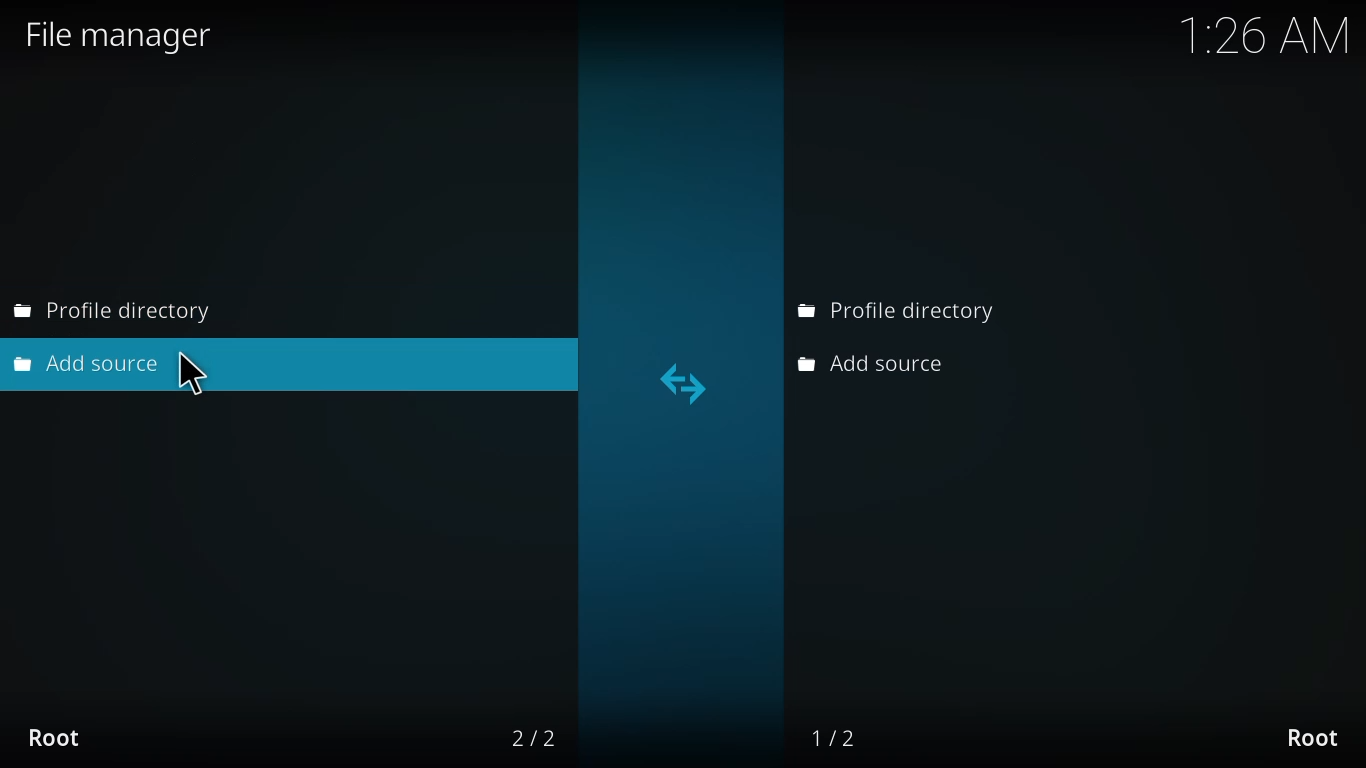 This screenshot has height=768, width=1366. Describe the element at coordinates (127, 35) in the screenshot. I see `file manager` at that location.